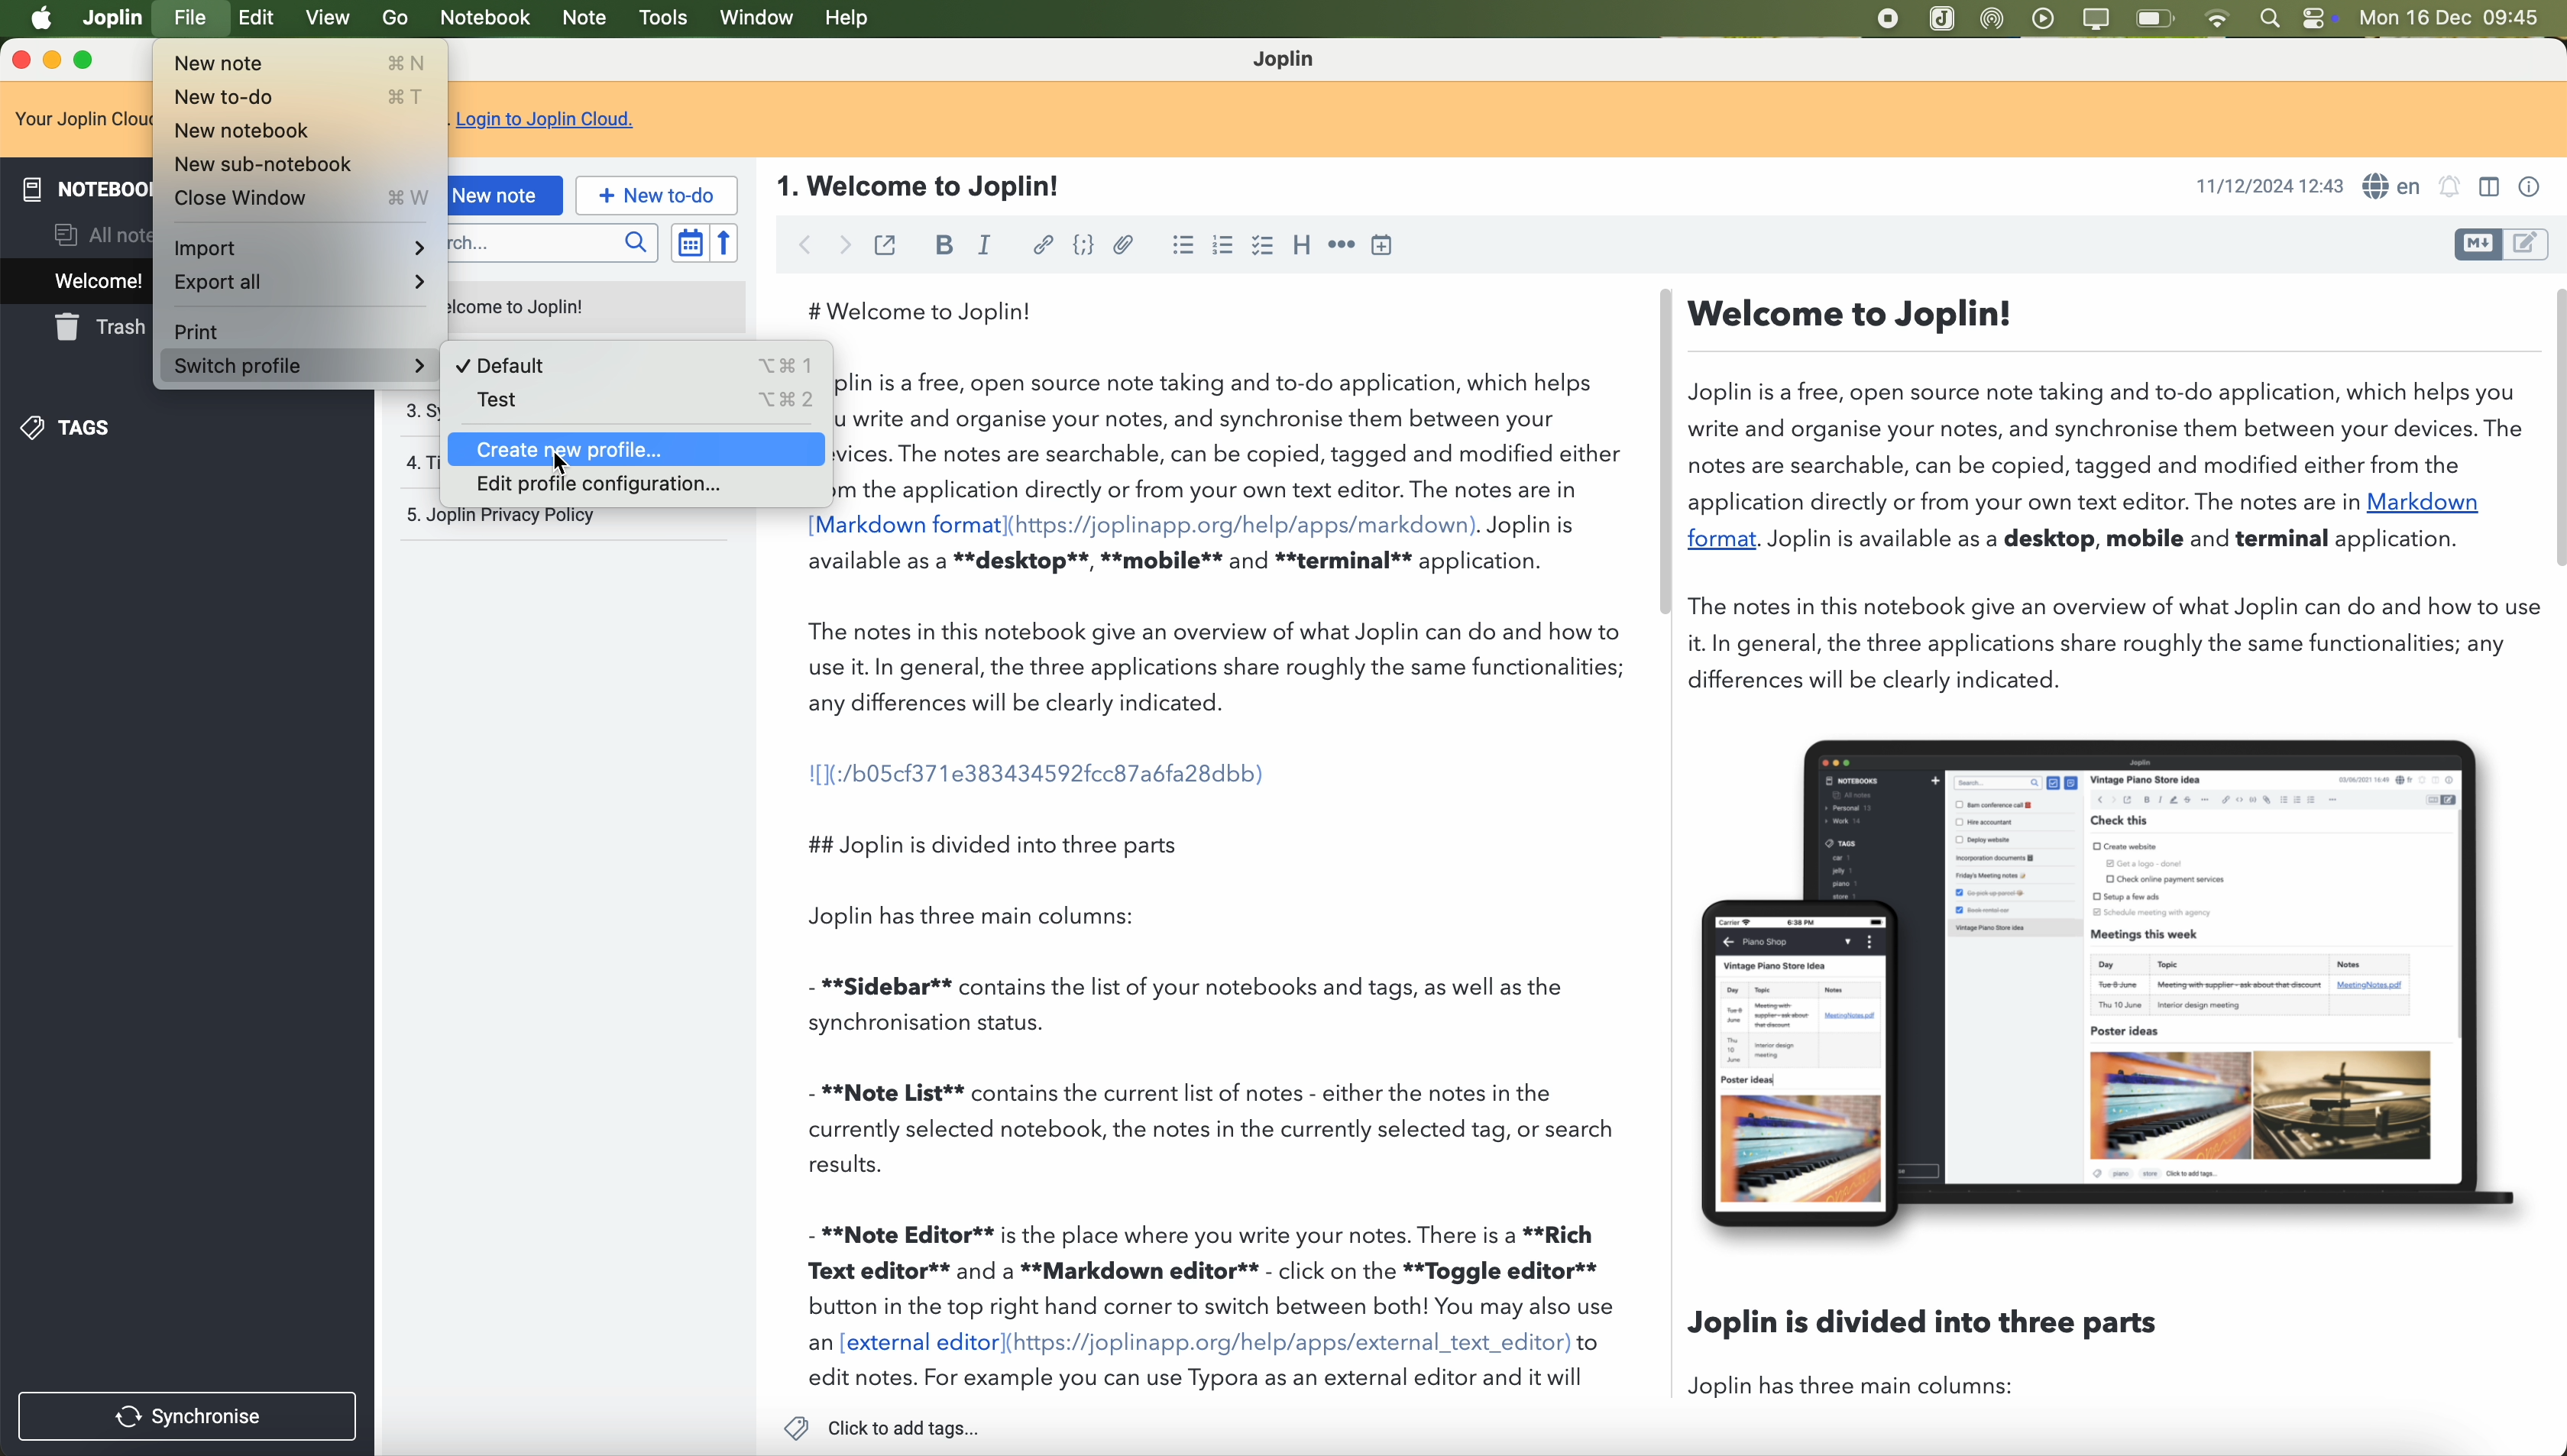 The width and height of the screenshot is (2567, 1456). I want to click on Joplin app, so click(1943, 21).